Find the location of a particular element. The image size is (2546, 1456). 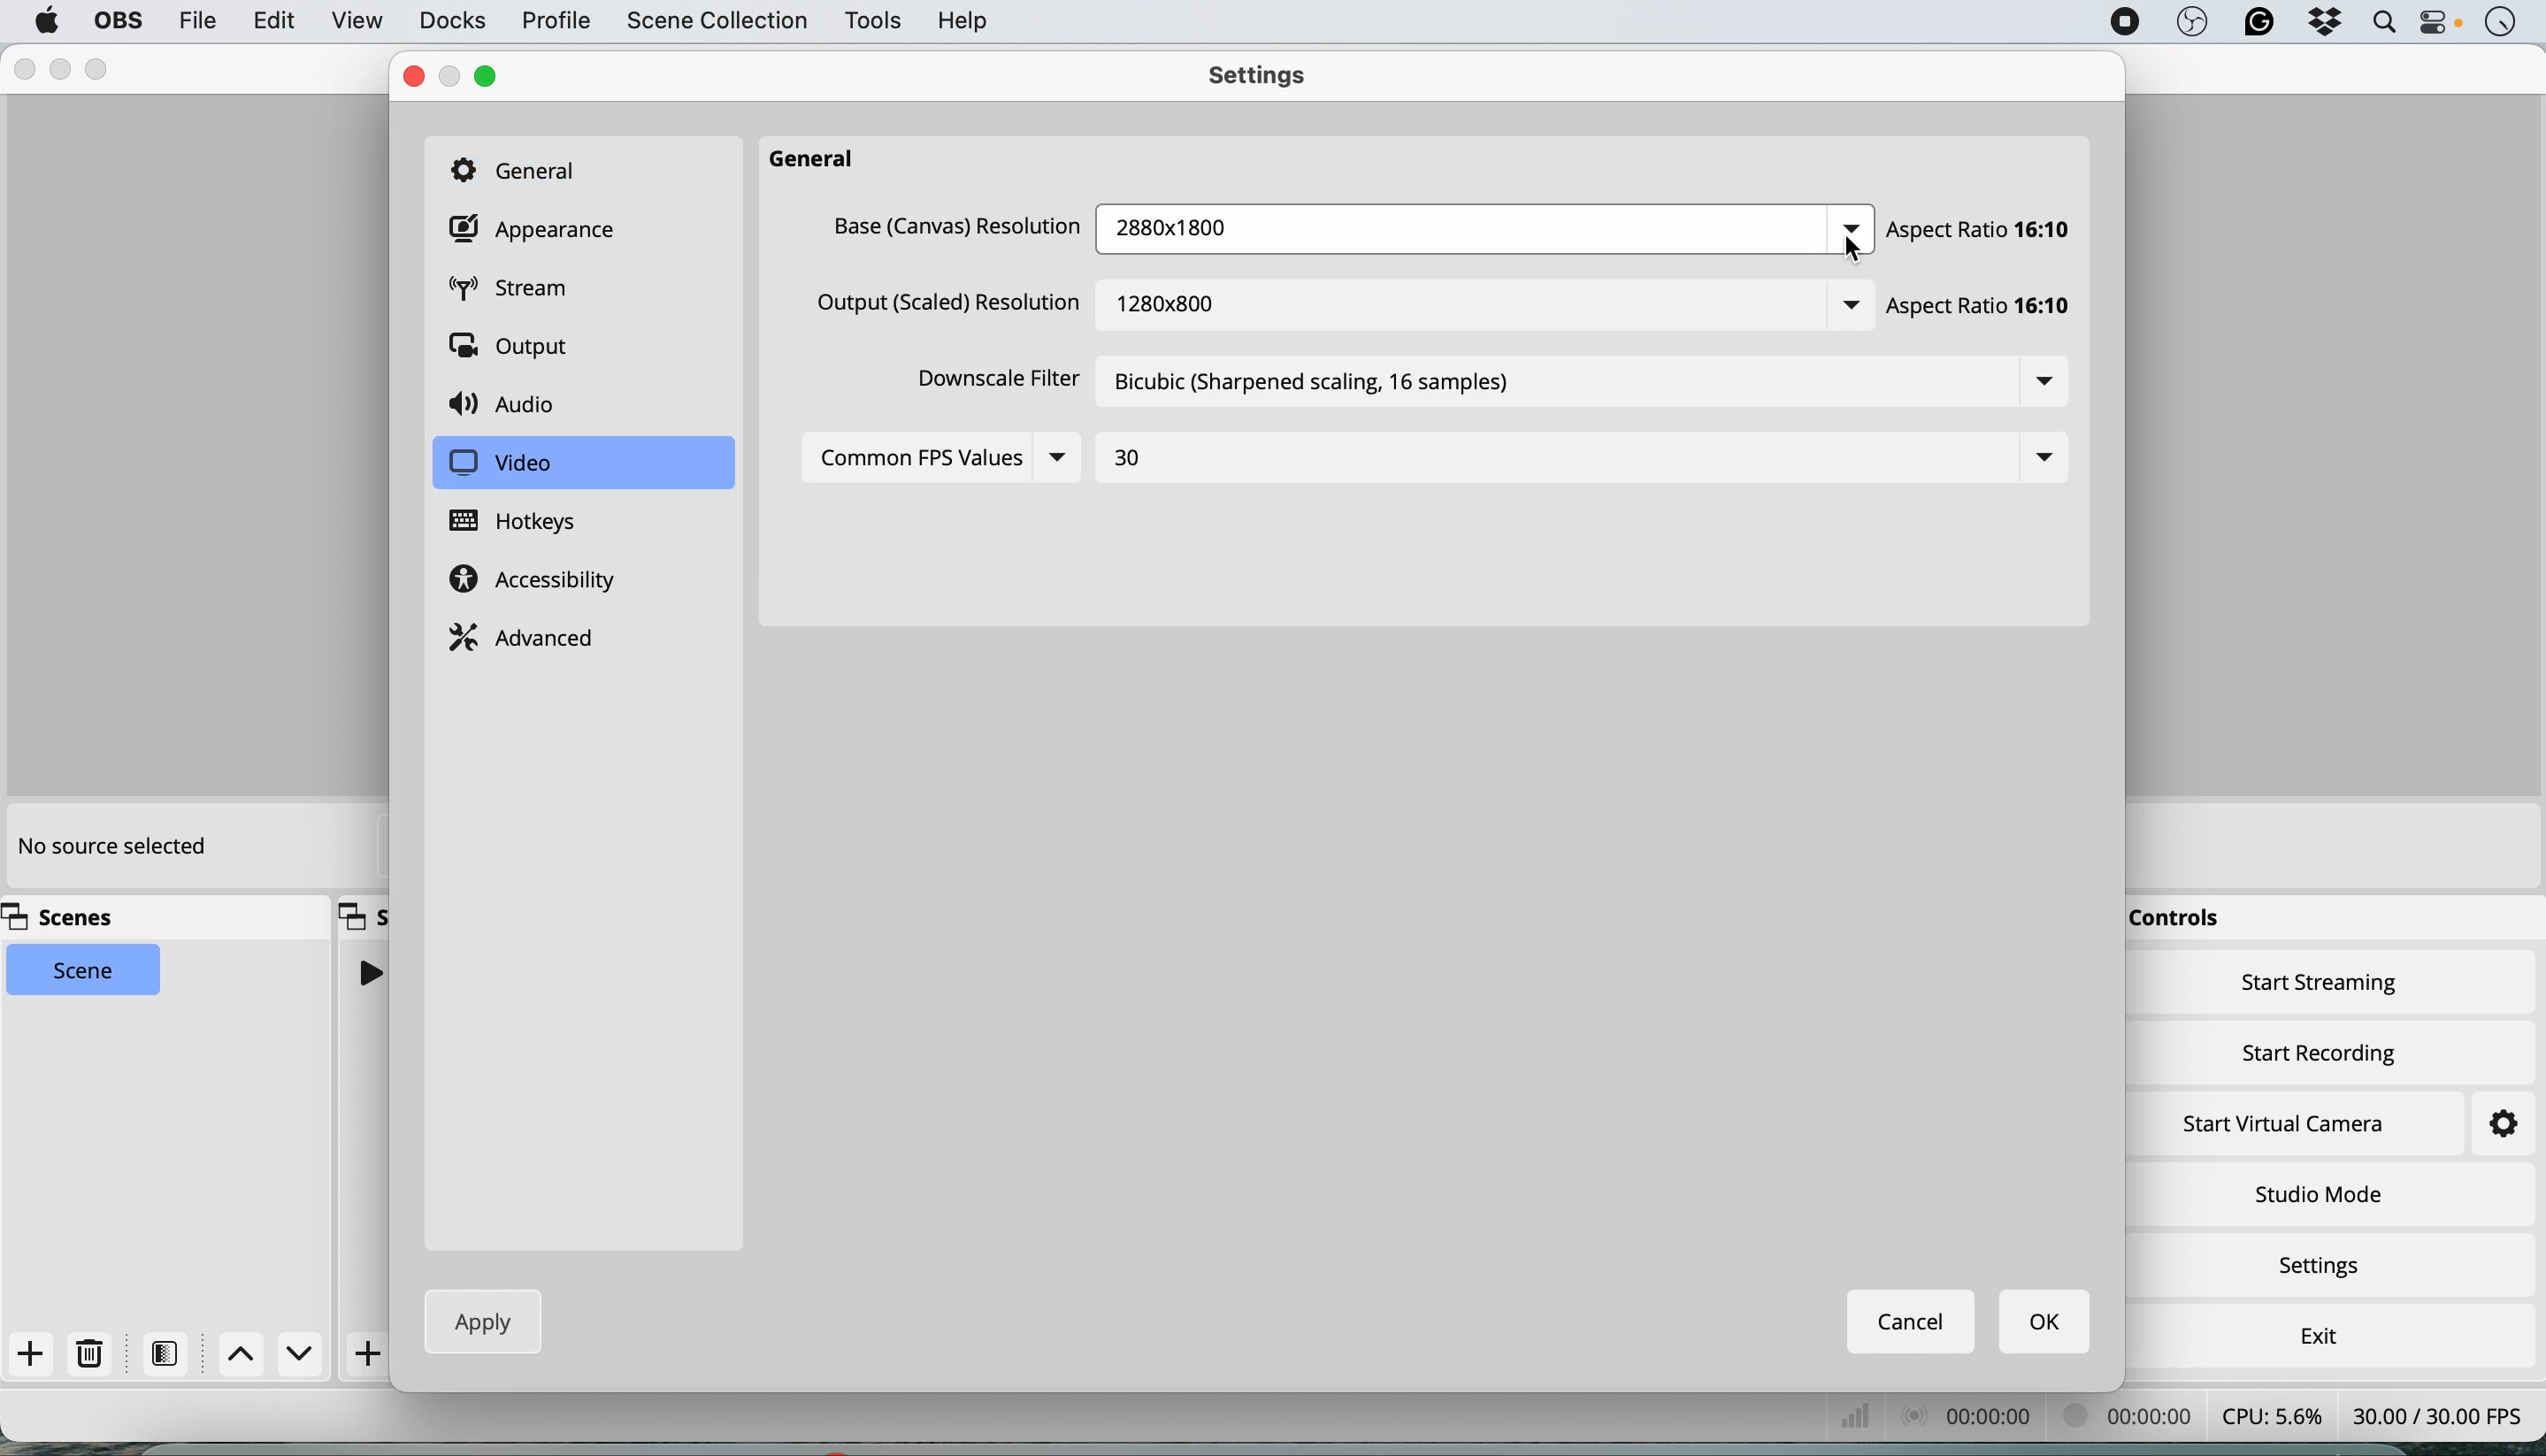

frames per second is located at coordinates (2438, 1413).